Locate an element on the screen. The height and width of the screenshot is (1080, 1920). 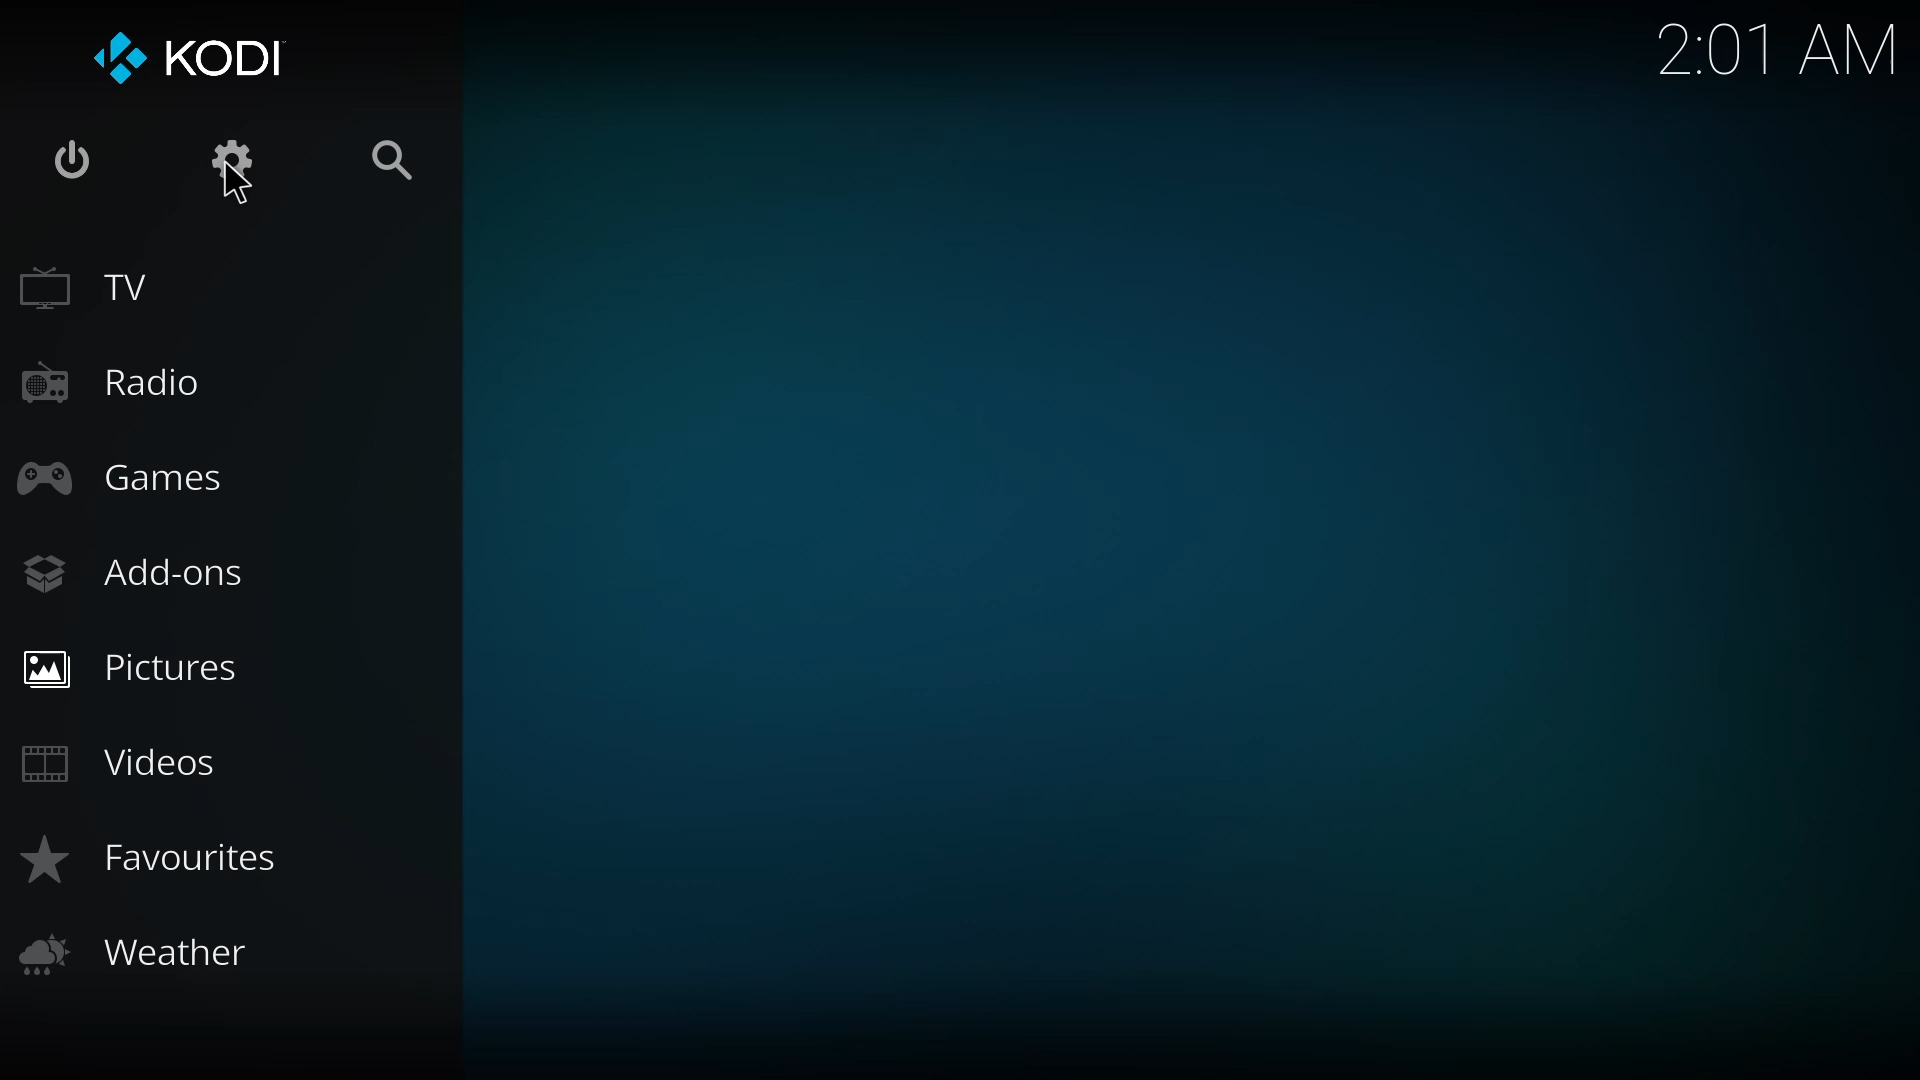
weather is located at coordinates (140, 952).